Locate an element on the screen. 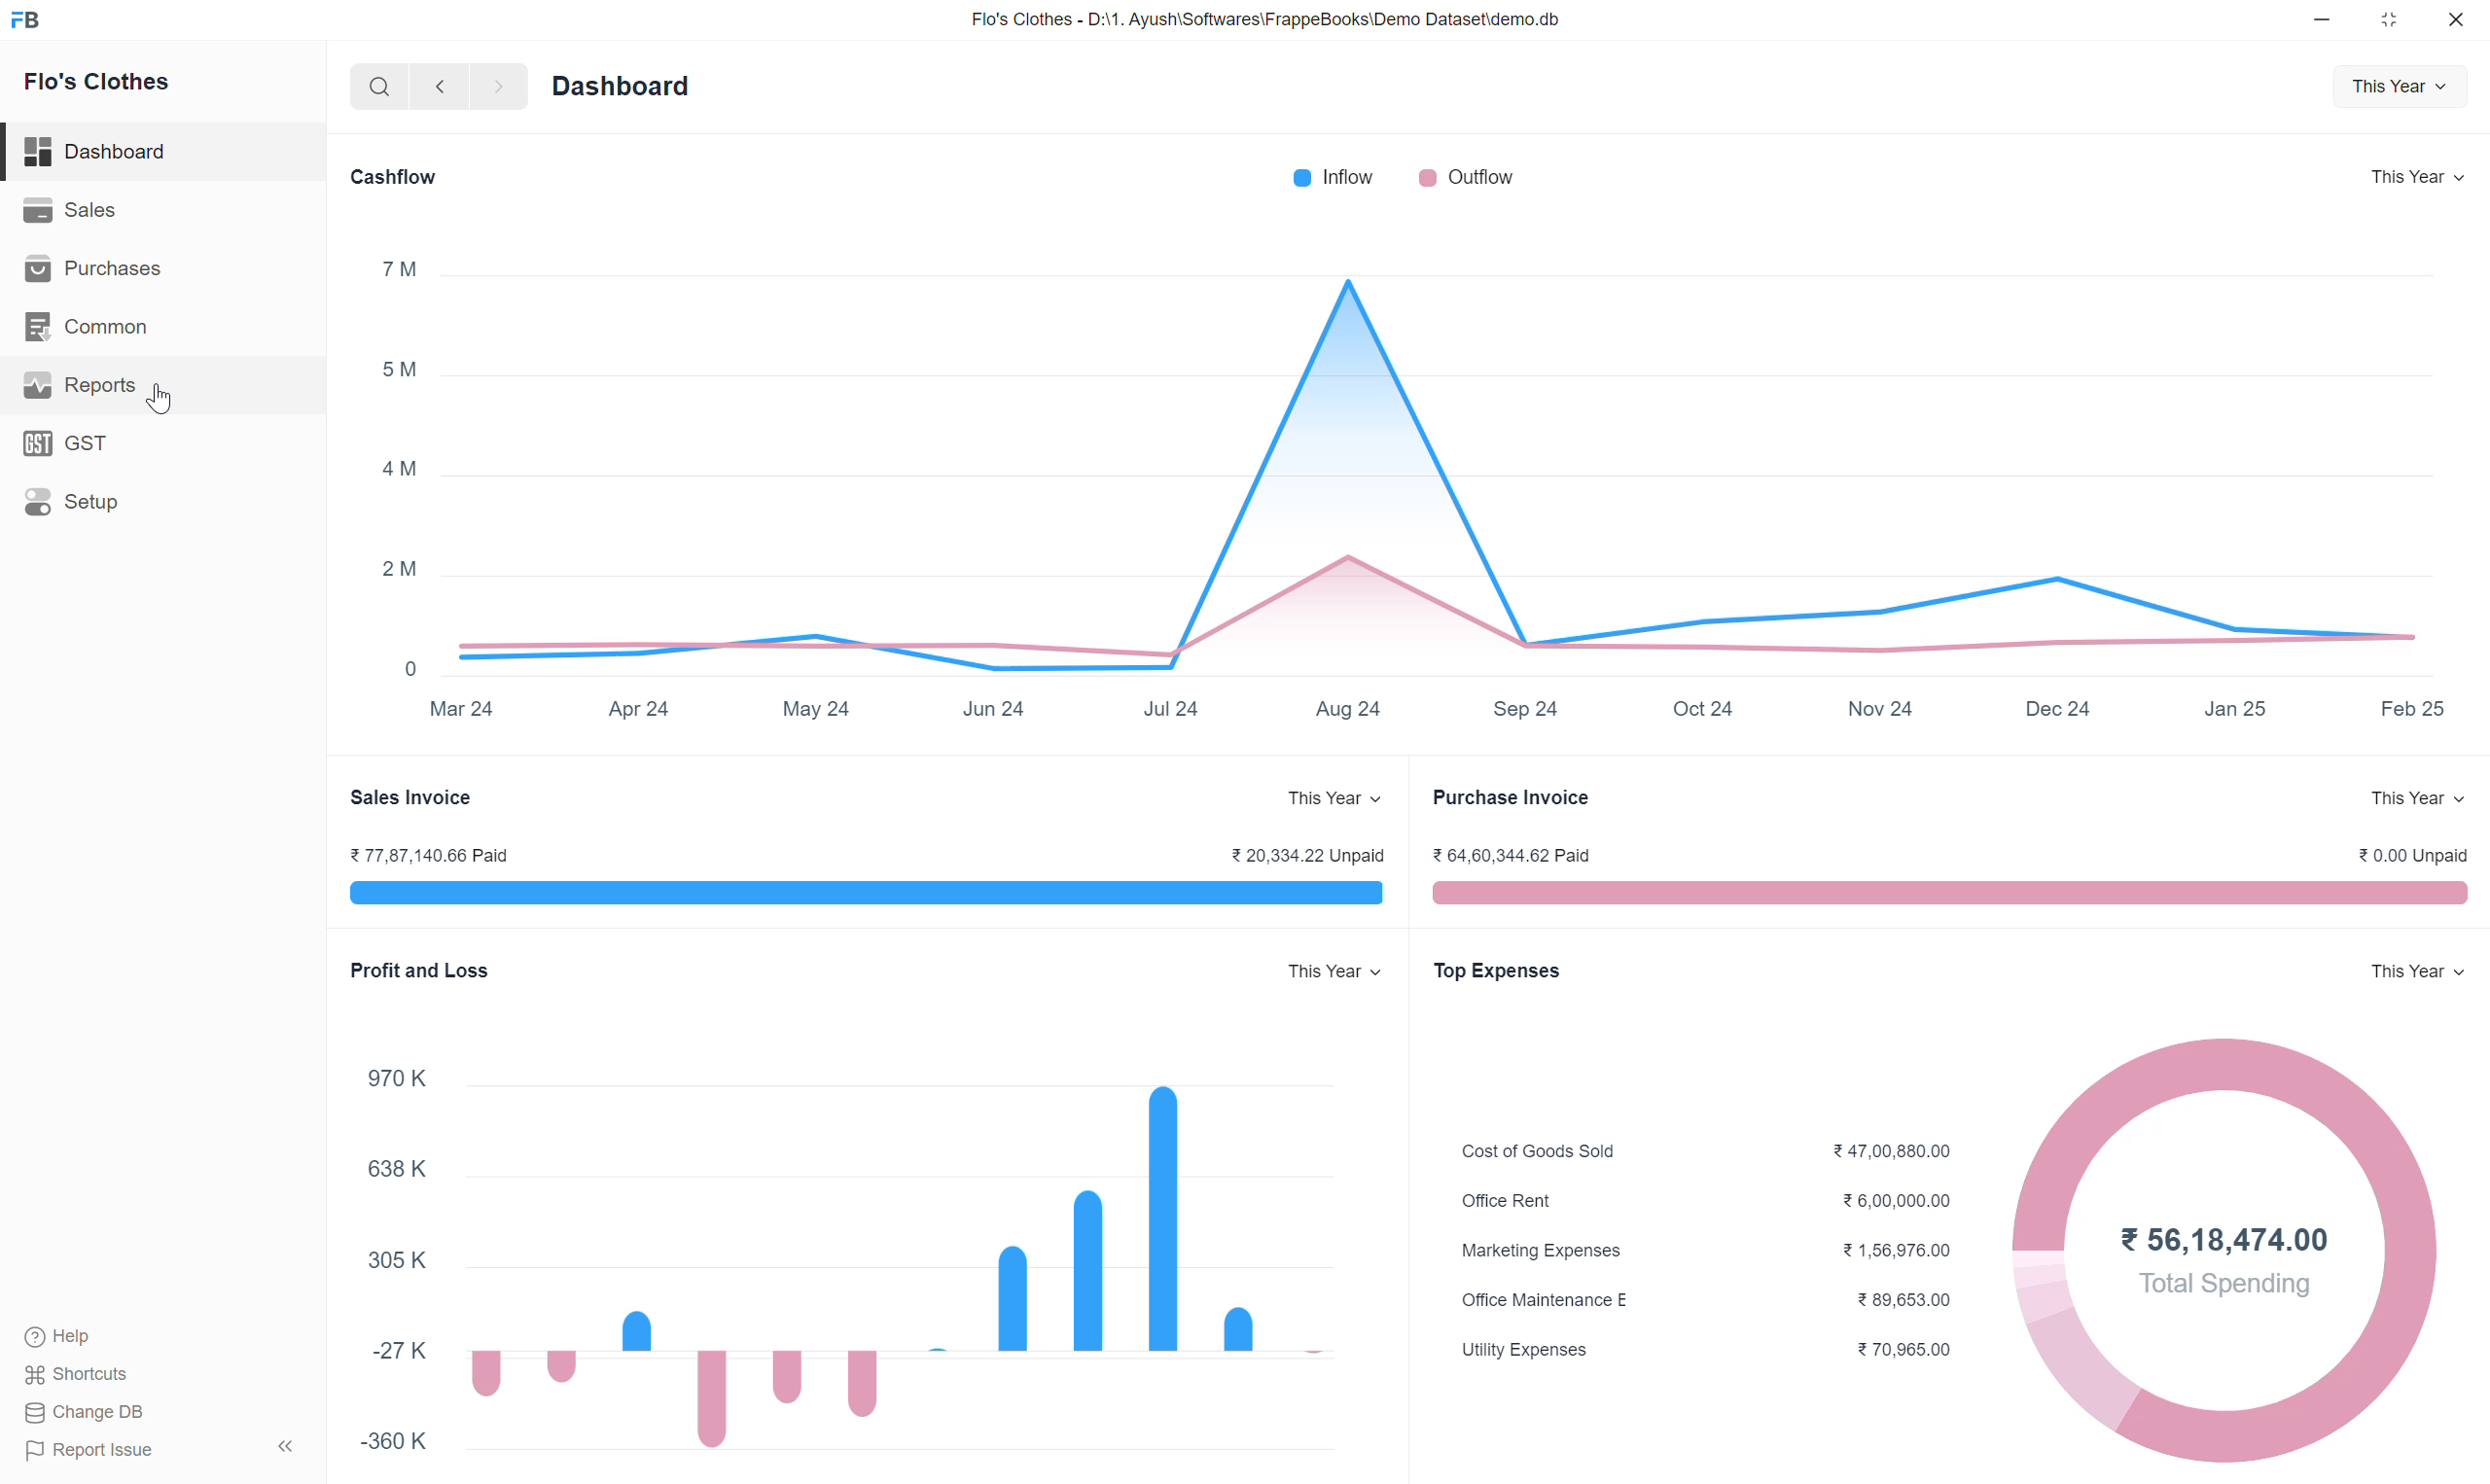 Image resolution: width=2490 pixels, height=1484 pixels. aug 24 is located at coordinates (1348, 708).